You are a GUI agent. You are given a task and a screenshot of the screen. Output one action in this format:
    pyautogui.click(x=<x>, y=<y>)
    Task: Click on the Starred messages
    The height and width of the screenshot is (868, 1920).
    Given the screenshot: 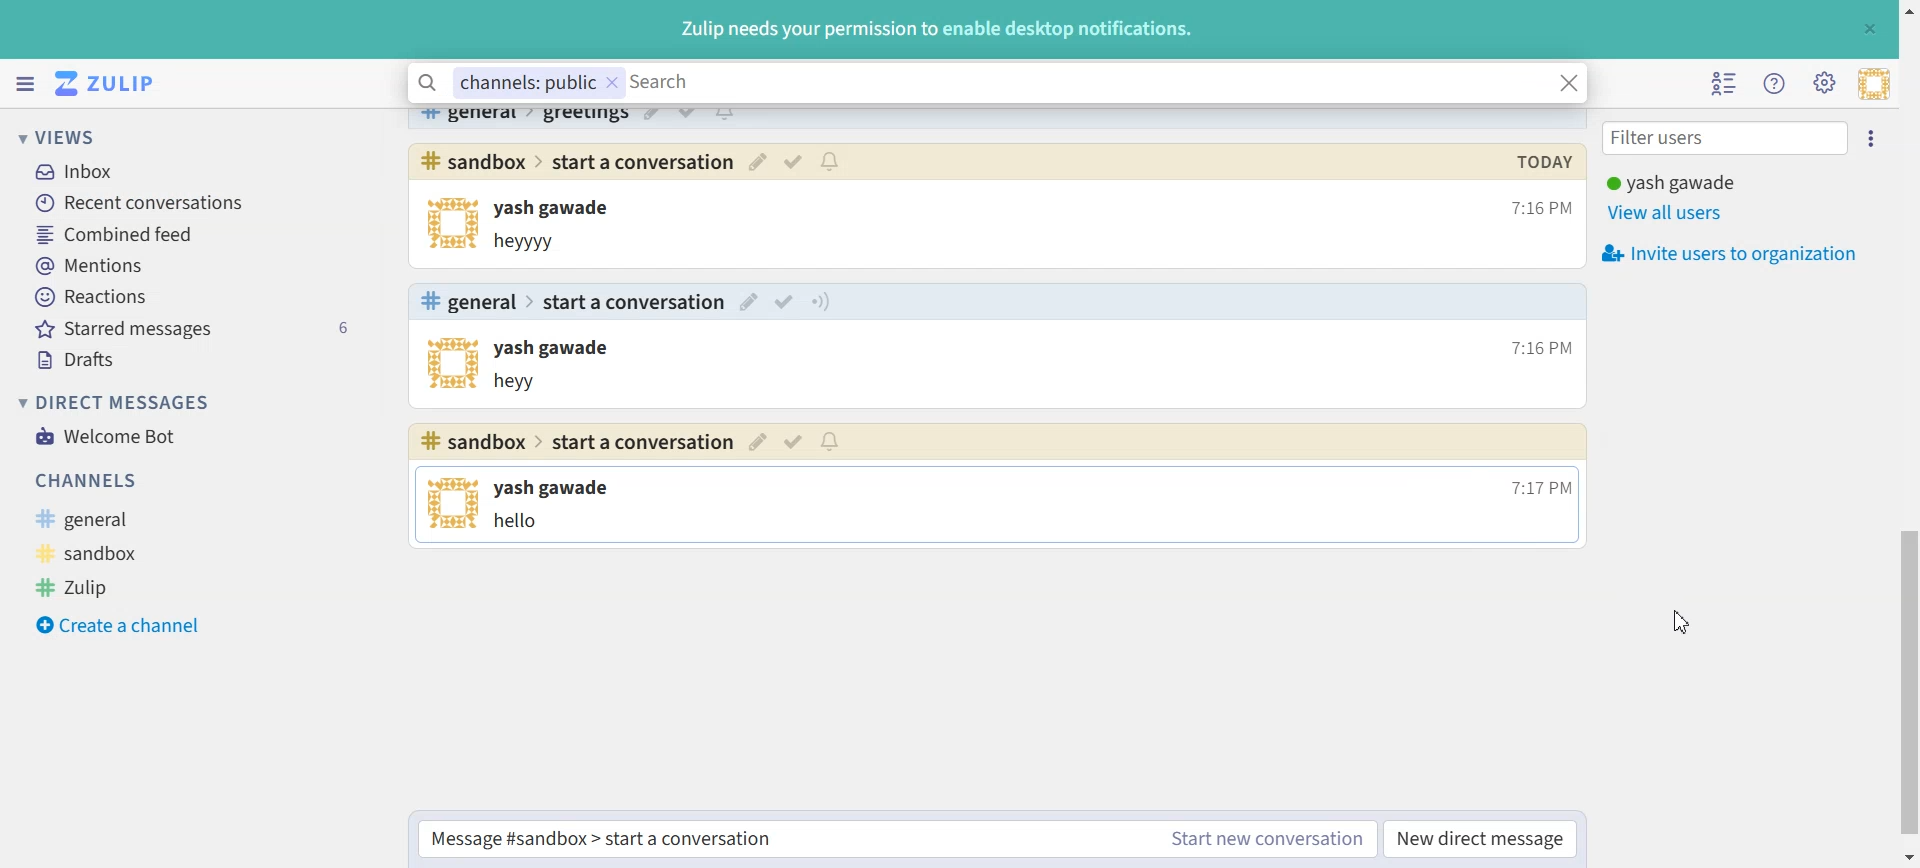 What is the action you would take?
    pyautogui.click(x=199, y=327)
    